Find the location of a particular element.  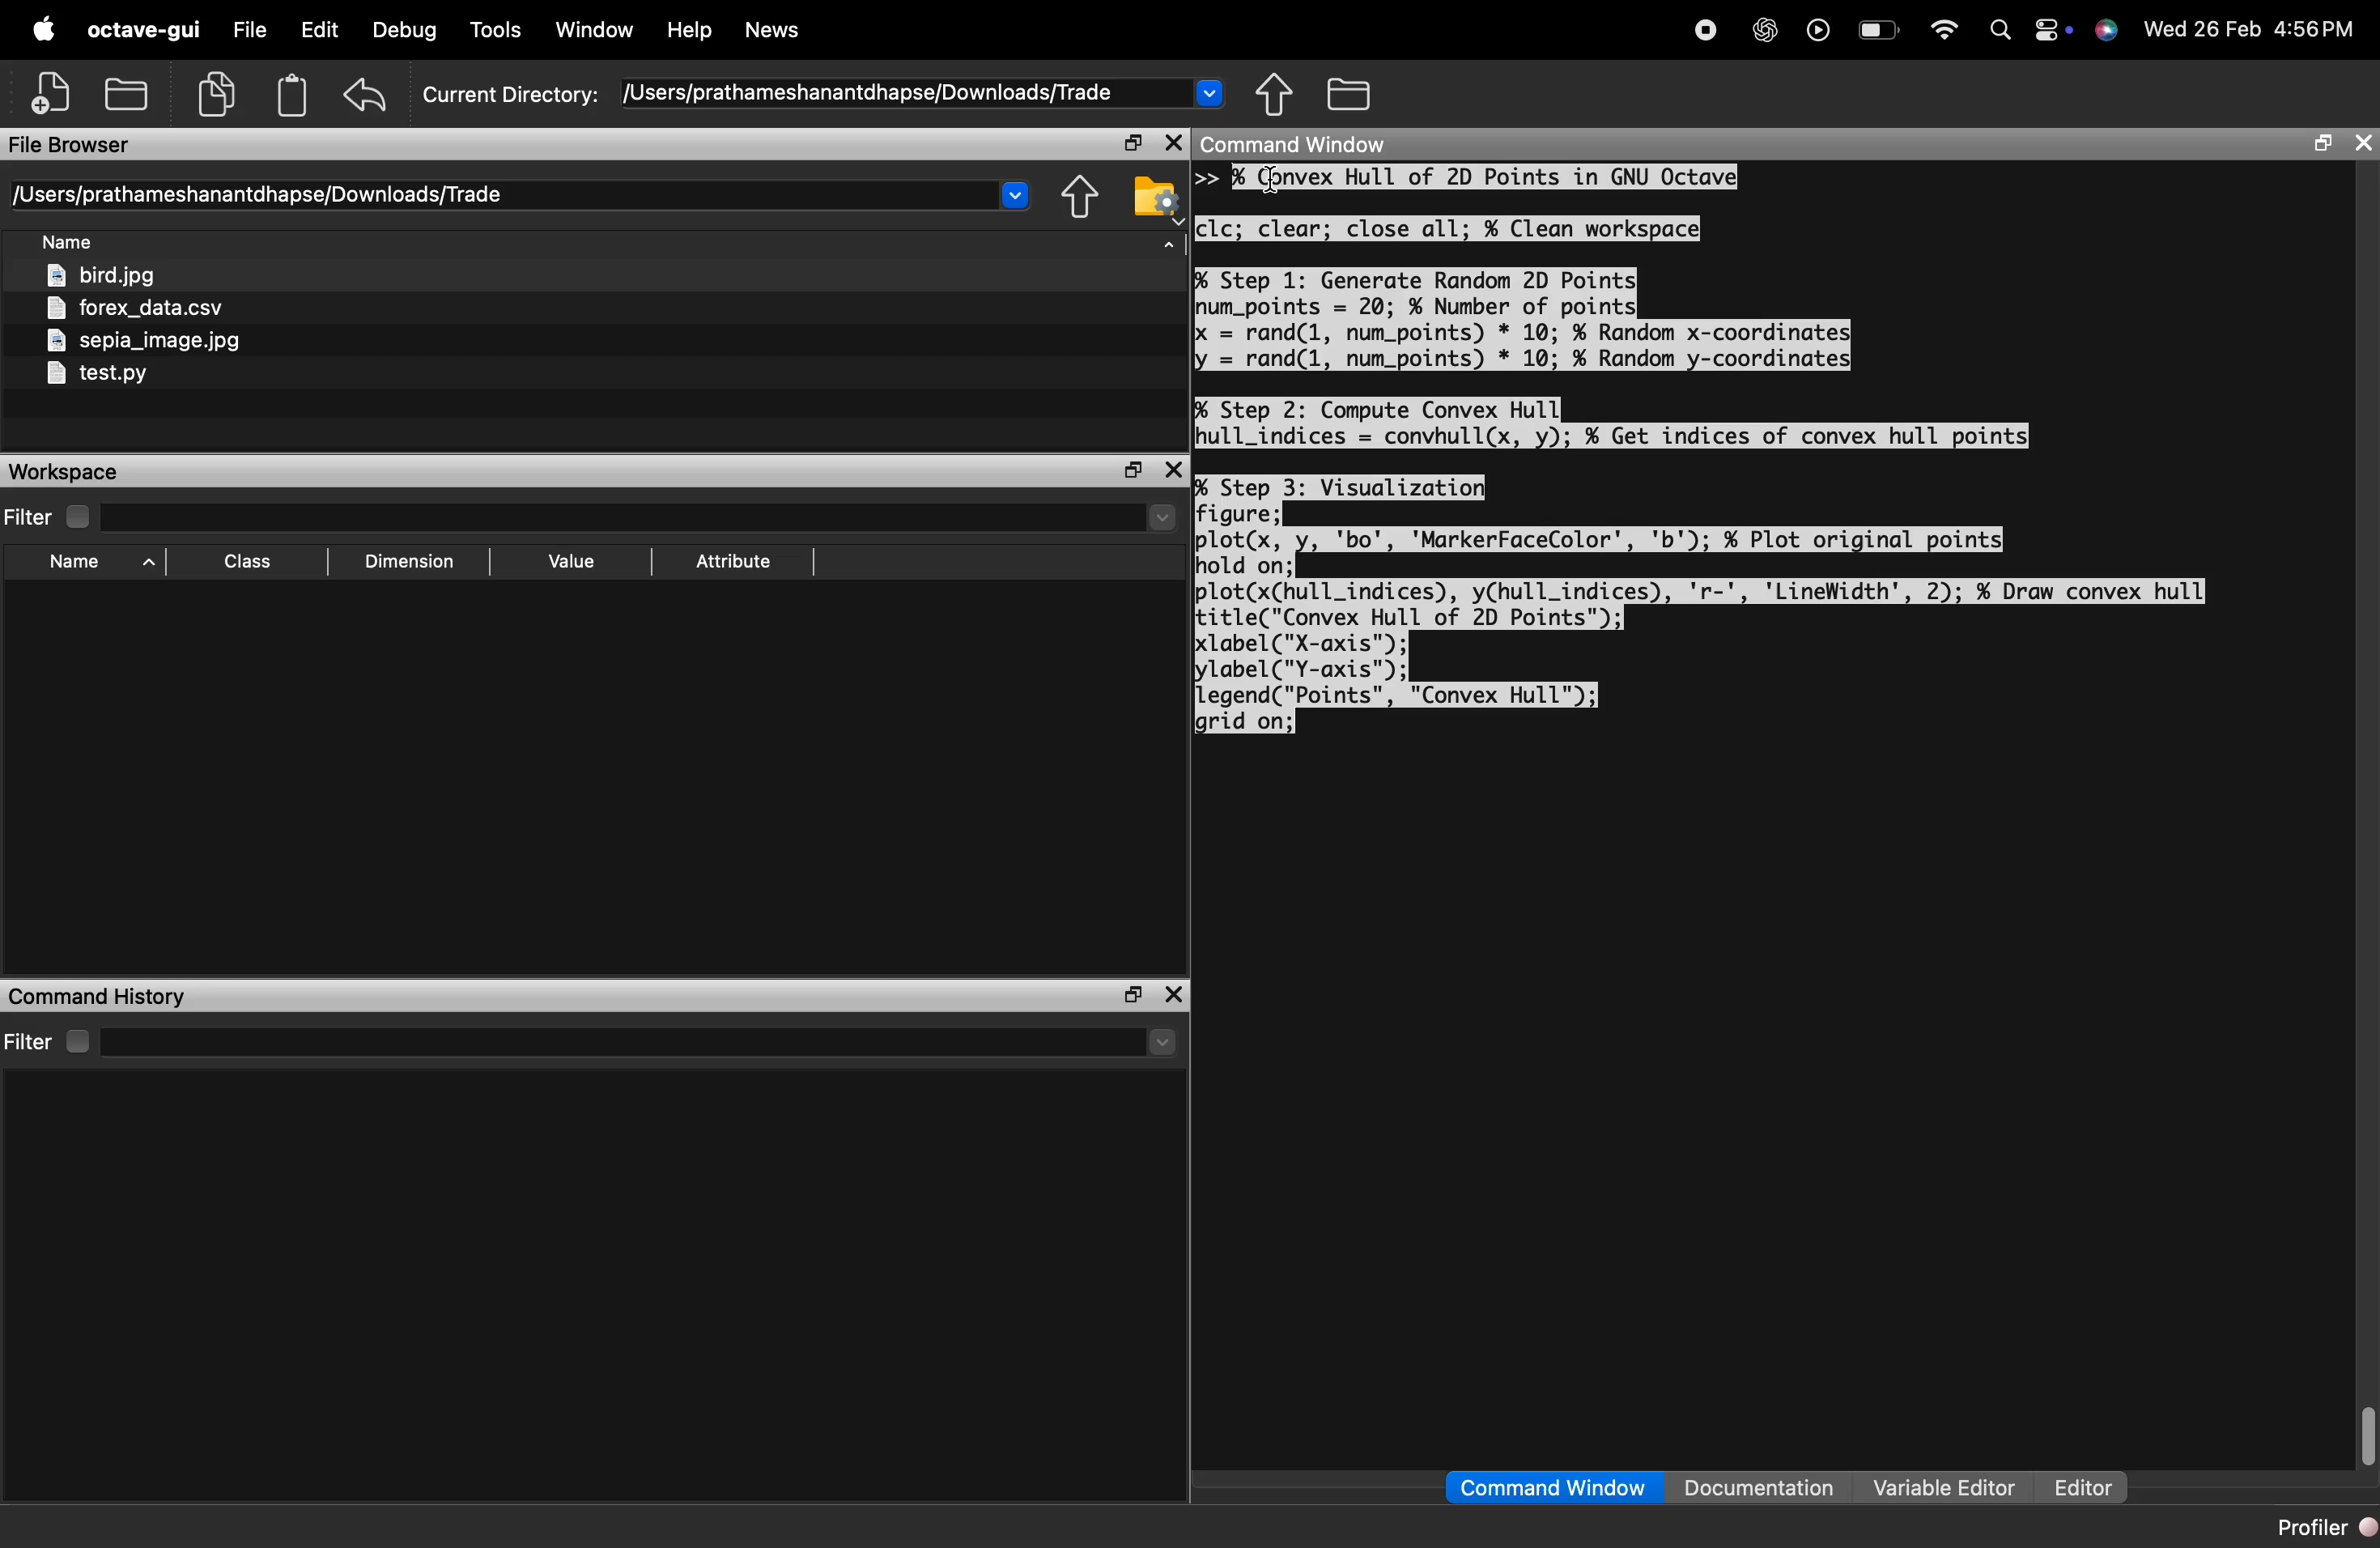

apple is located at coordinates (44, 28).